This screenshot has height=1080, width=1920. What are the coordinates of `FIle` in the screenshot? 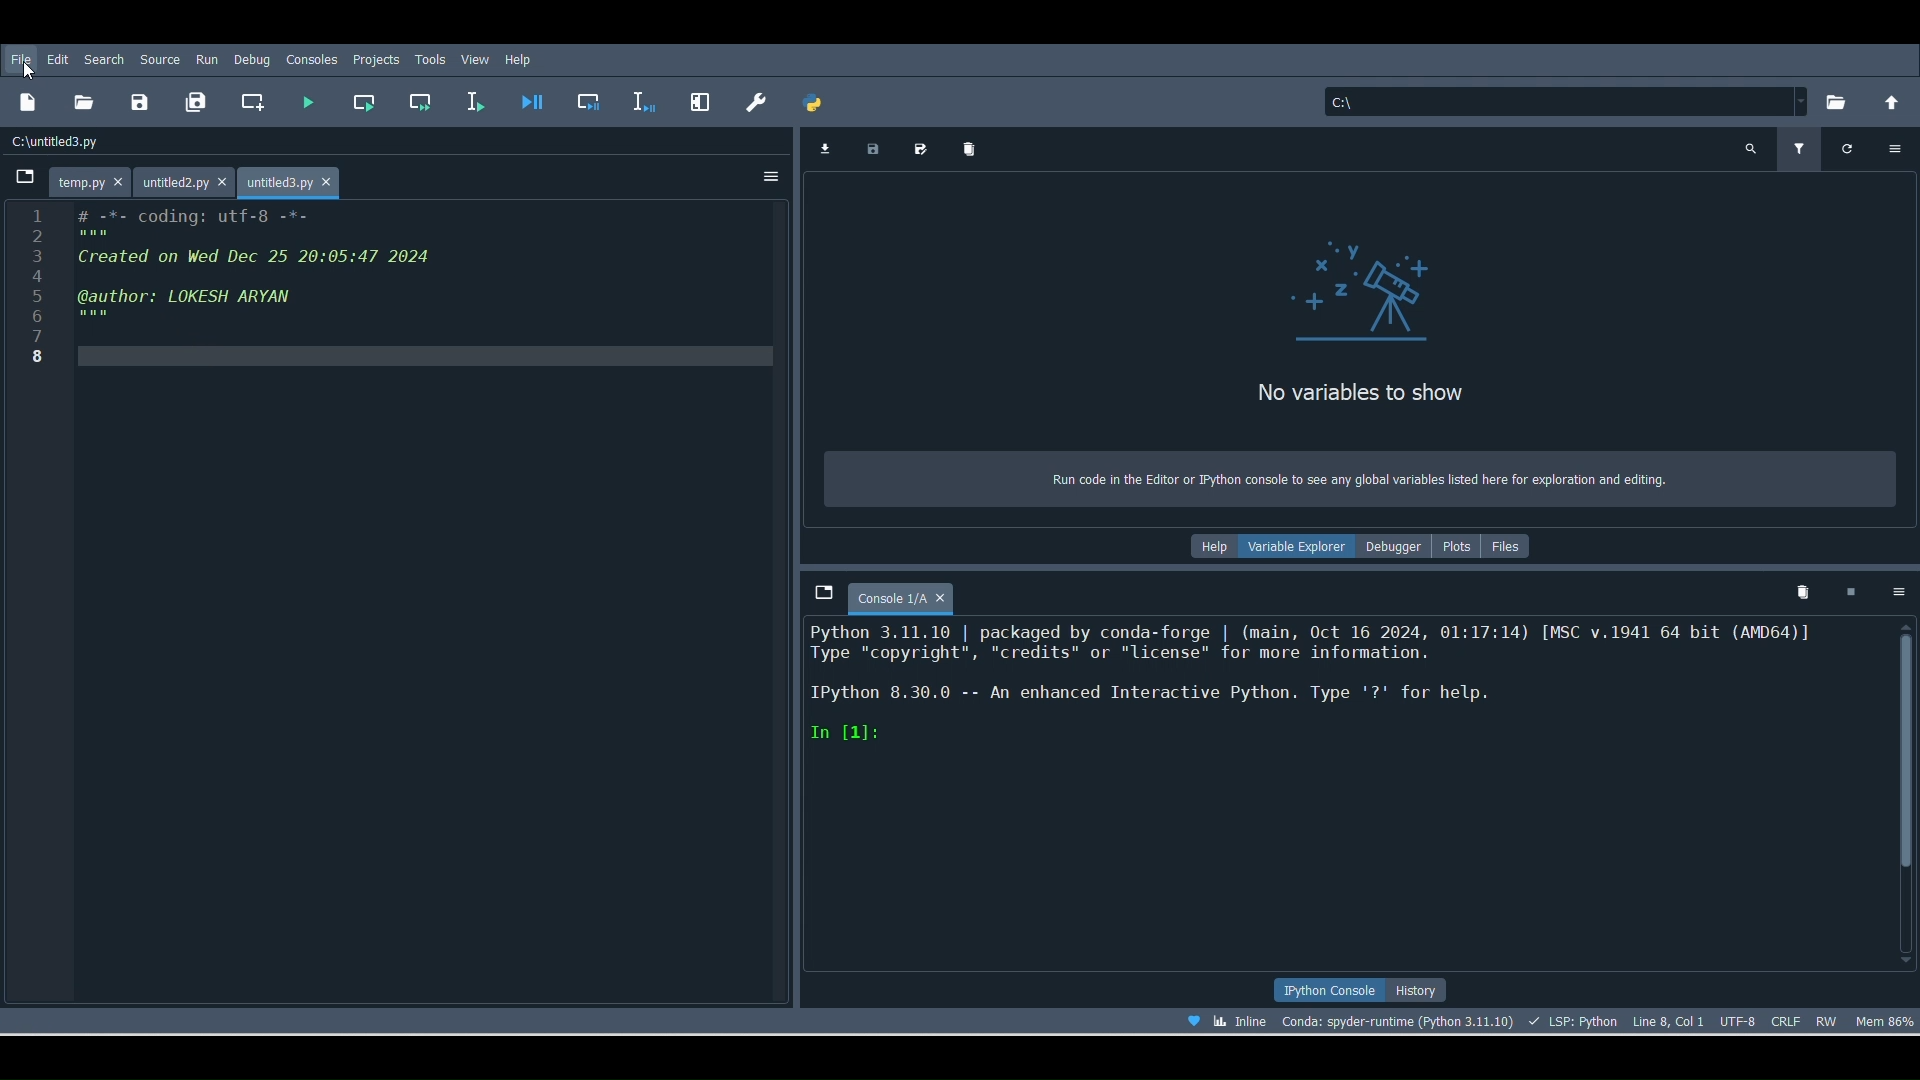 It's located at (26, 60).